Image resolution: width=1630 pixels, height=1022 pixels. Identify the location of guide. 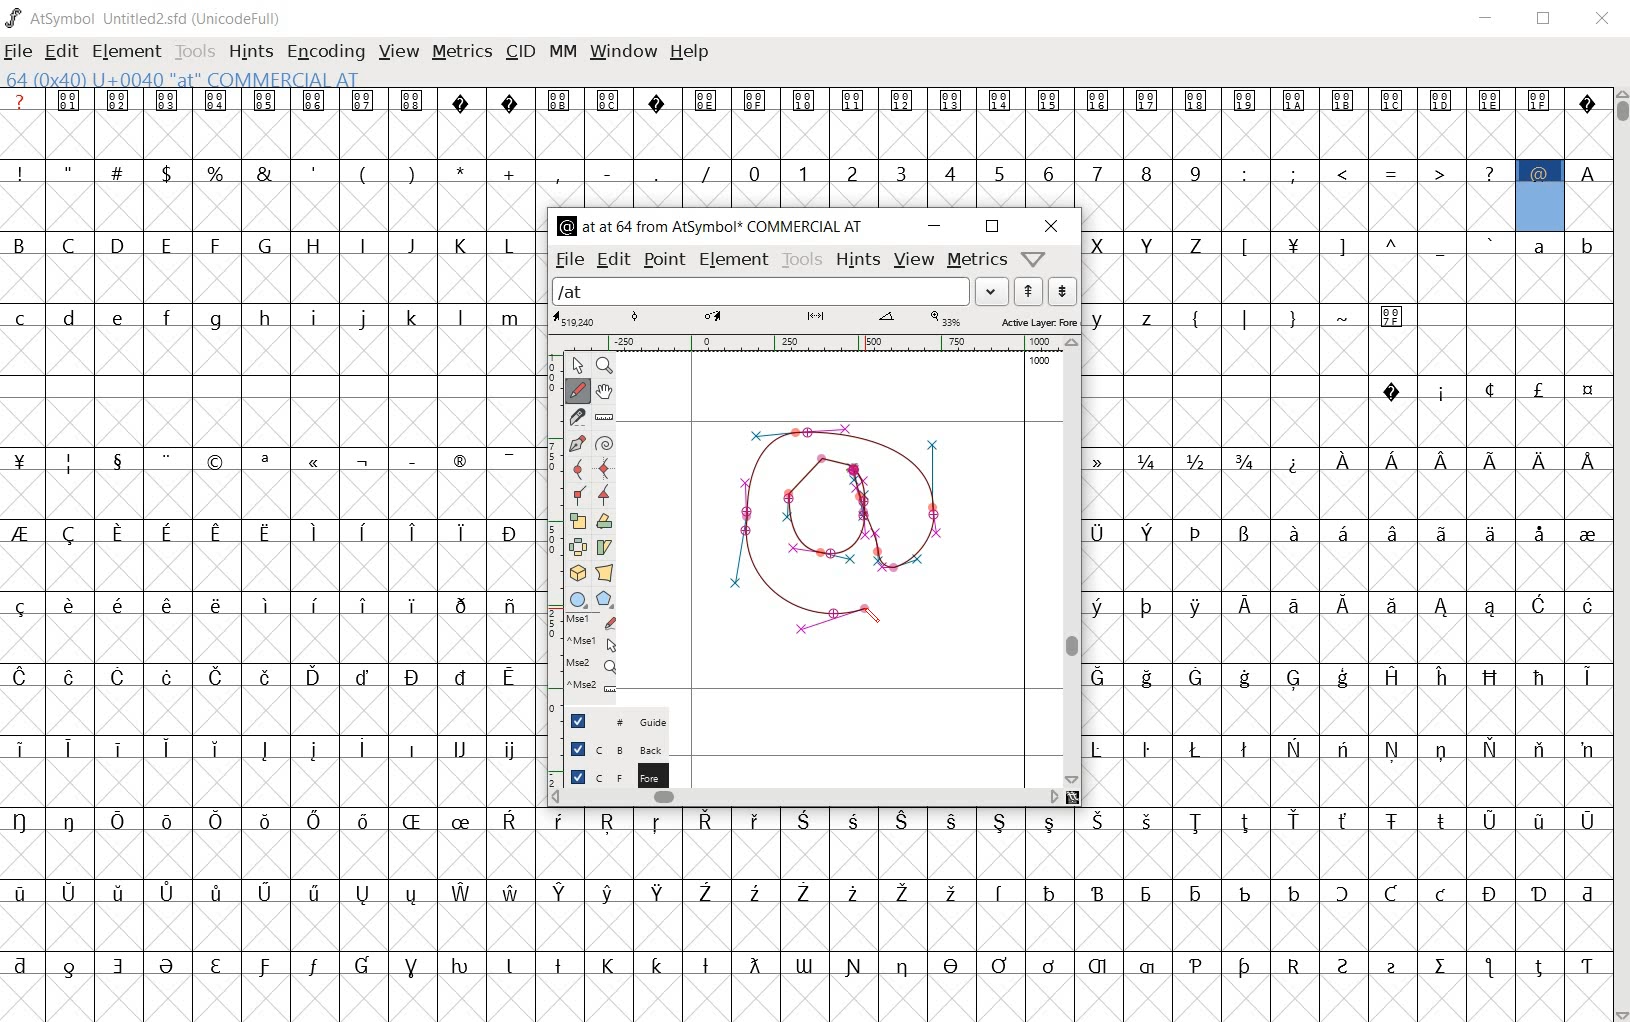
(635, 722).